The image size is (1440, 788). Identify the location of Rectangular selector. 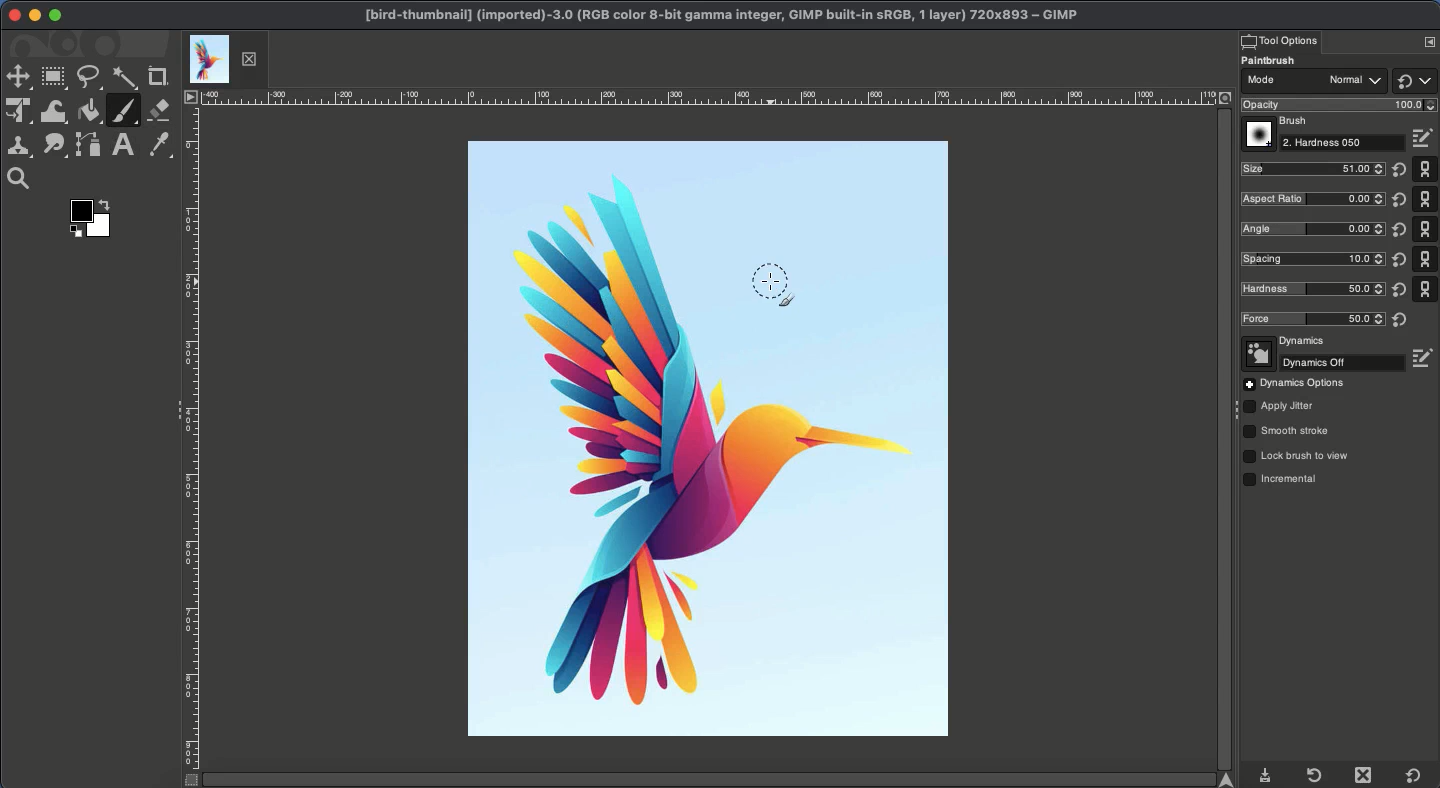
(53, 78).